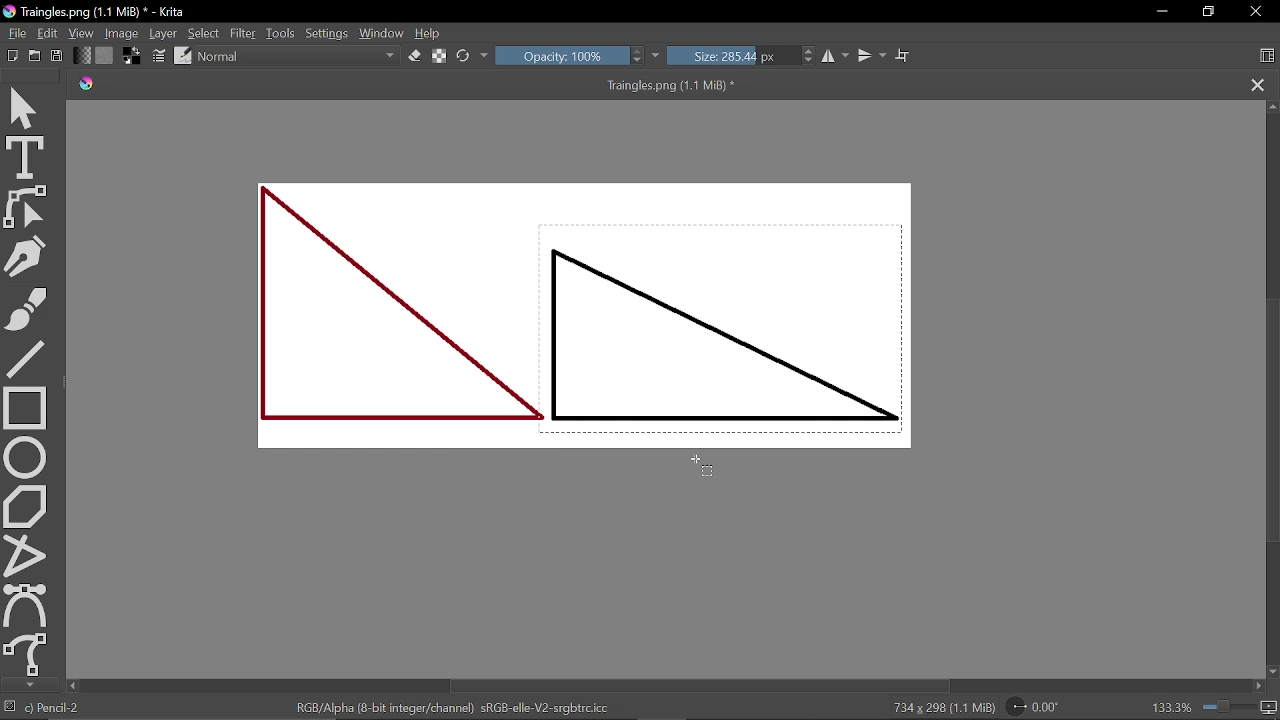 The image size is (1280, 720). Describe the element at coordinates (383, 33) in the screenshot. I see `Window` at that location.